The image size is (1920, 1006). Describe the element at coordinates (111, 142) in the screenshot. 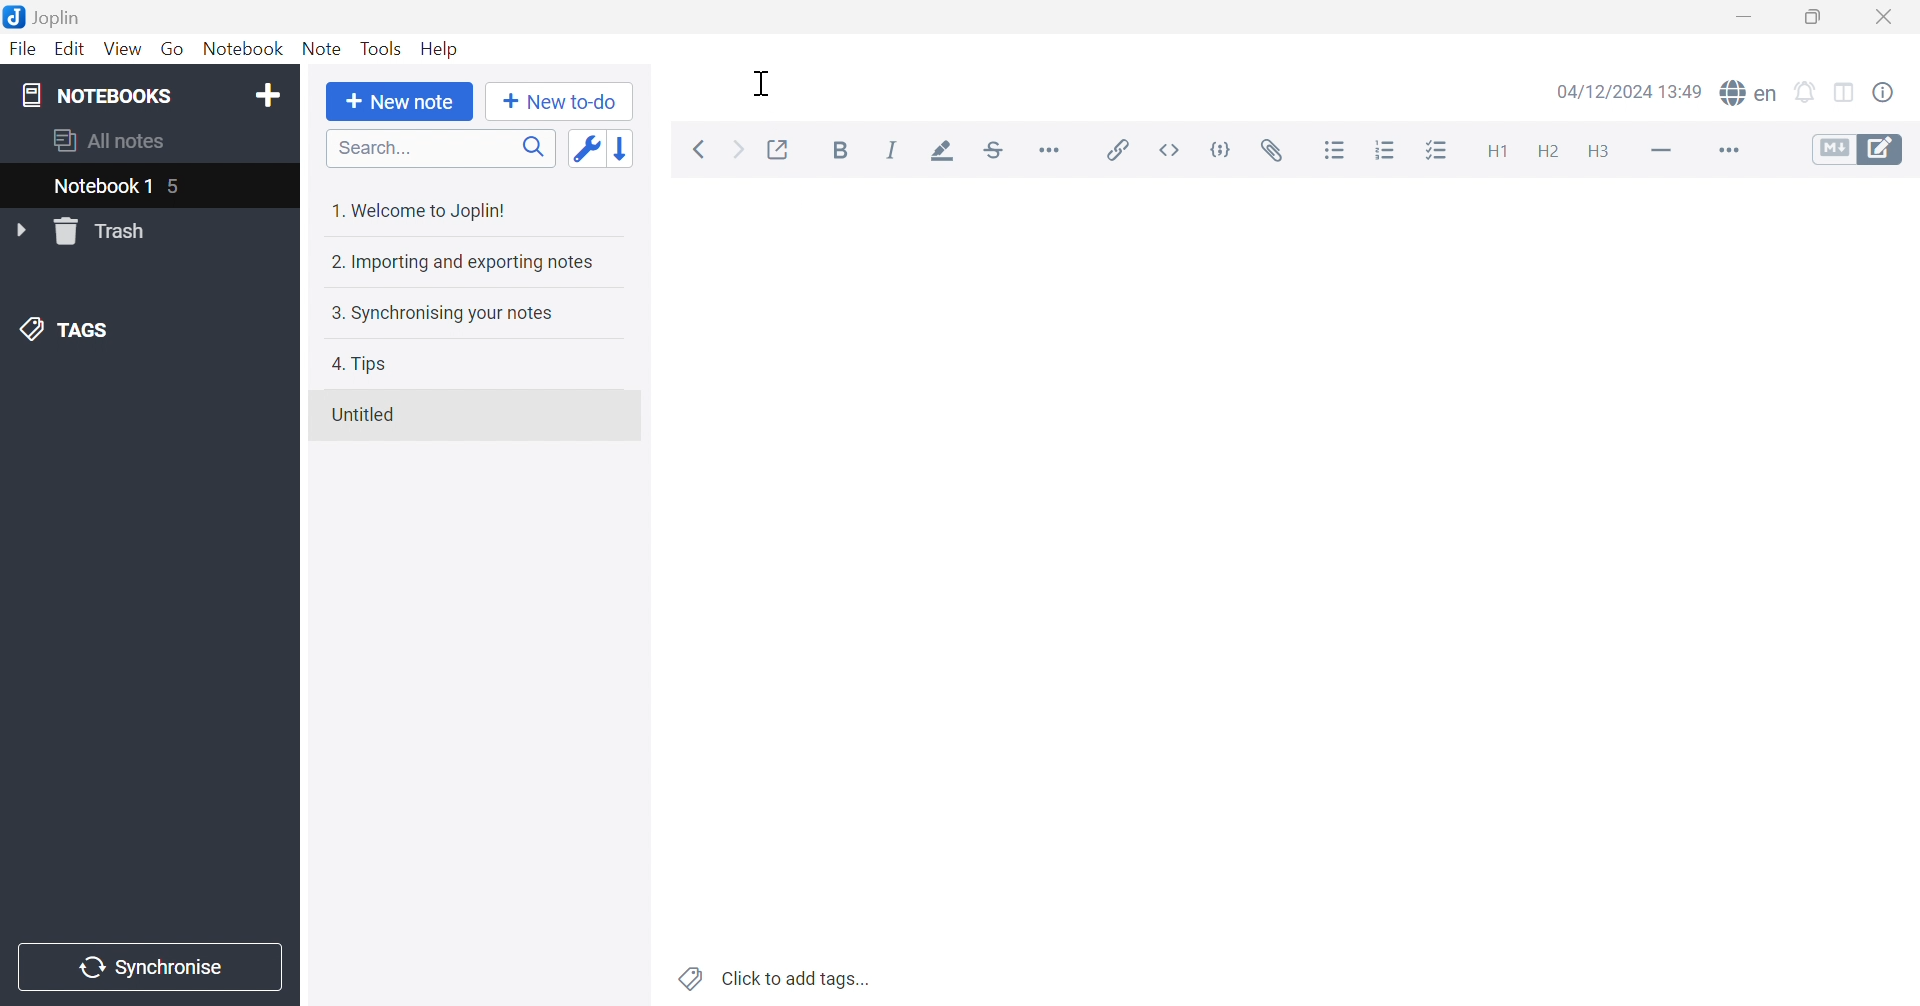

I see `All notes` at that location.